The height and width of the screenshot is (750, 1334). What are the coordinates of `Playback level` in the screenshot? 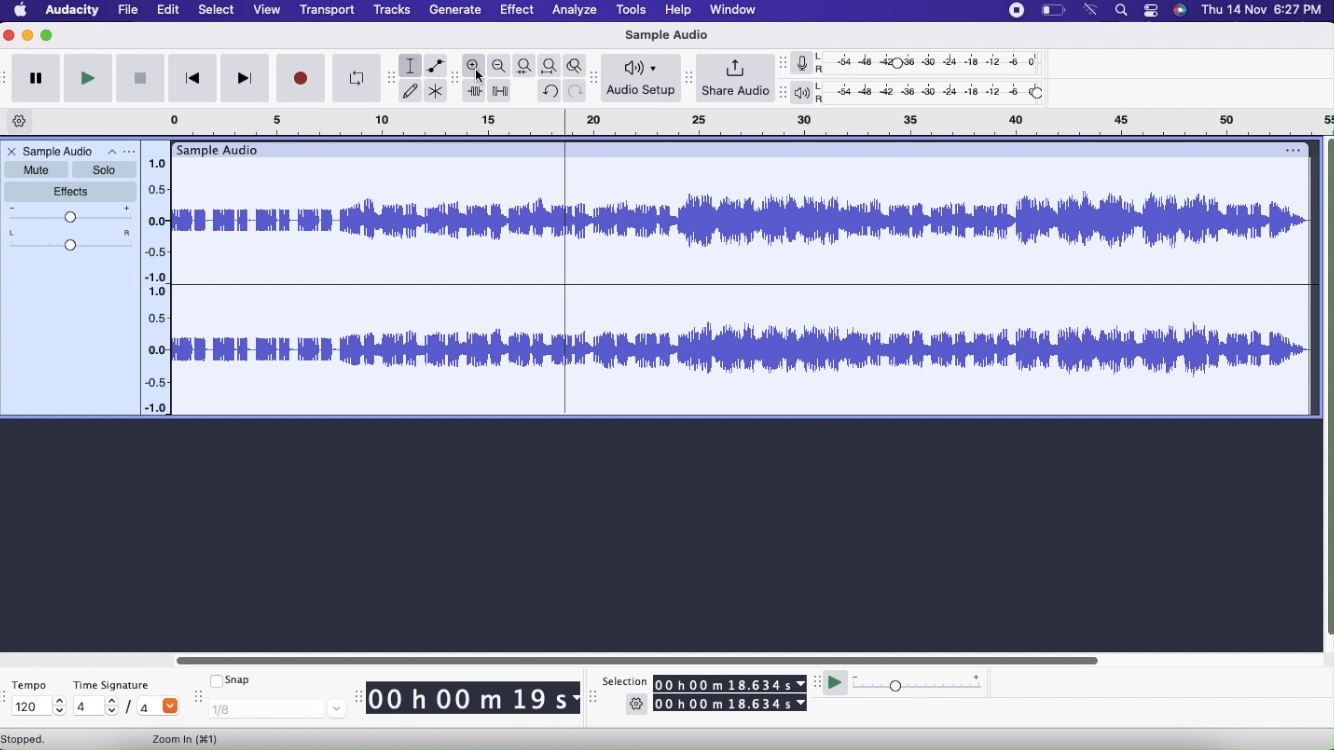 It's located at (938, 94).